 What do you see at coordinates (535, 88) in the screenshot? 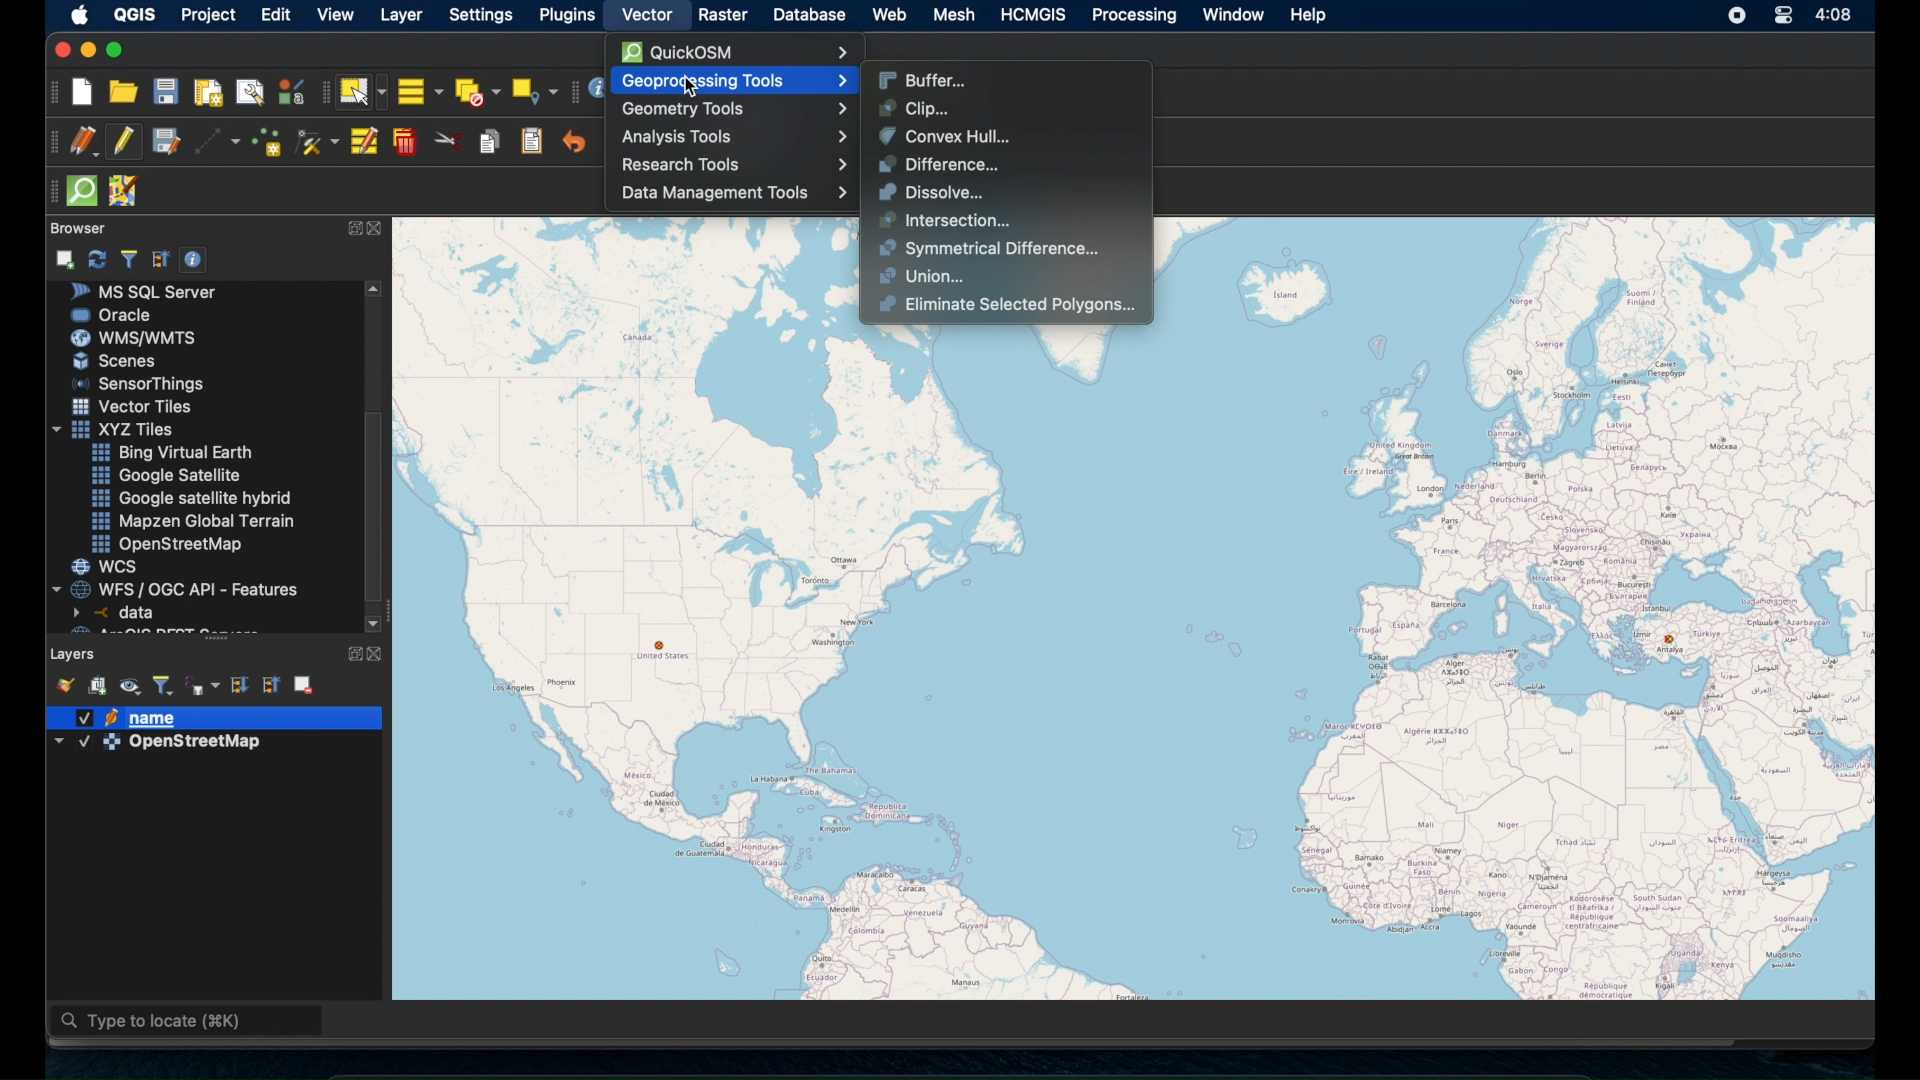
I see `select by location` at bounding box center [535, 88].